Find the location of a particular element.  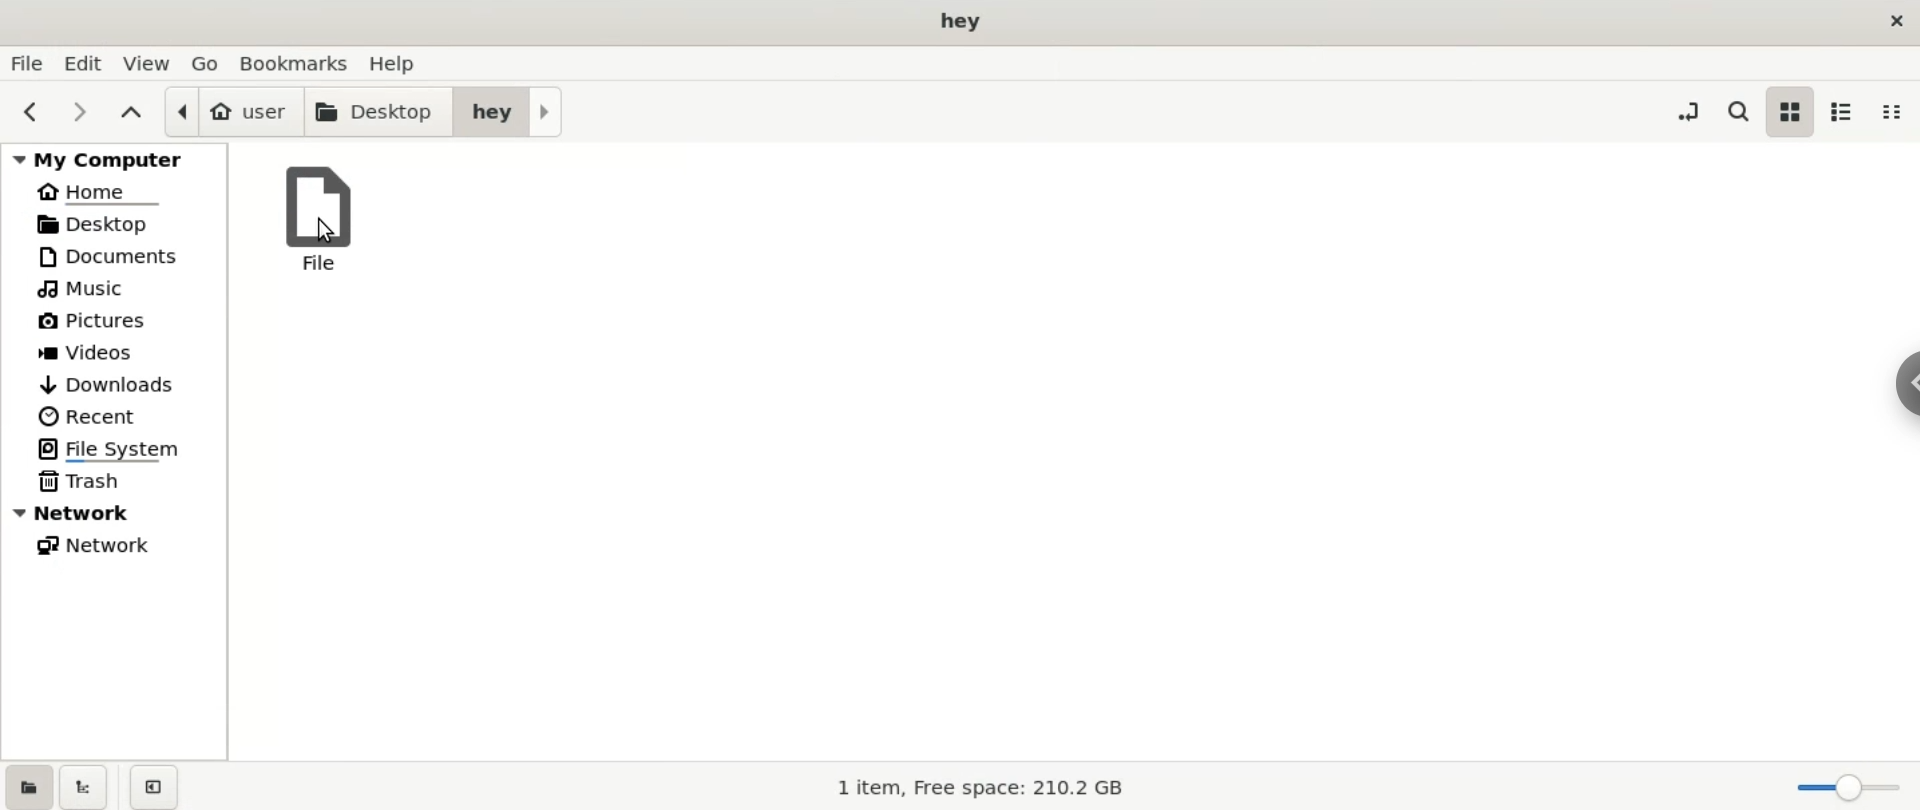

toggle location entry is located at coordinates (1681, 111).